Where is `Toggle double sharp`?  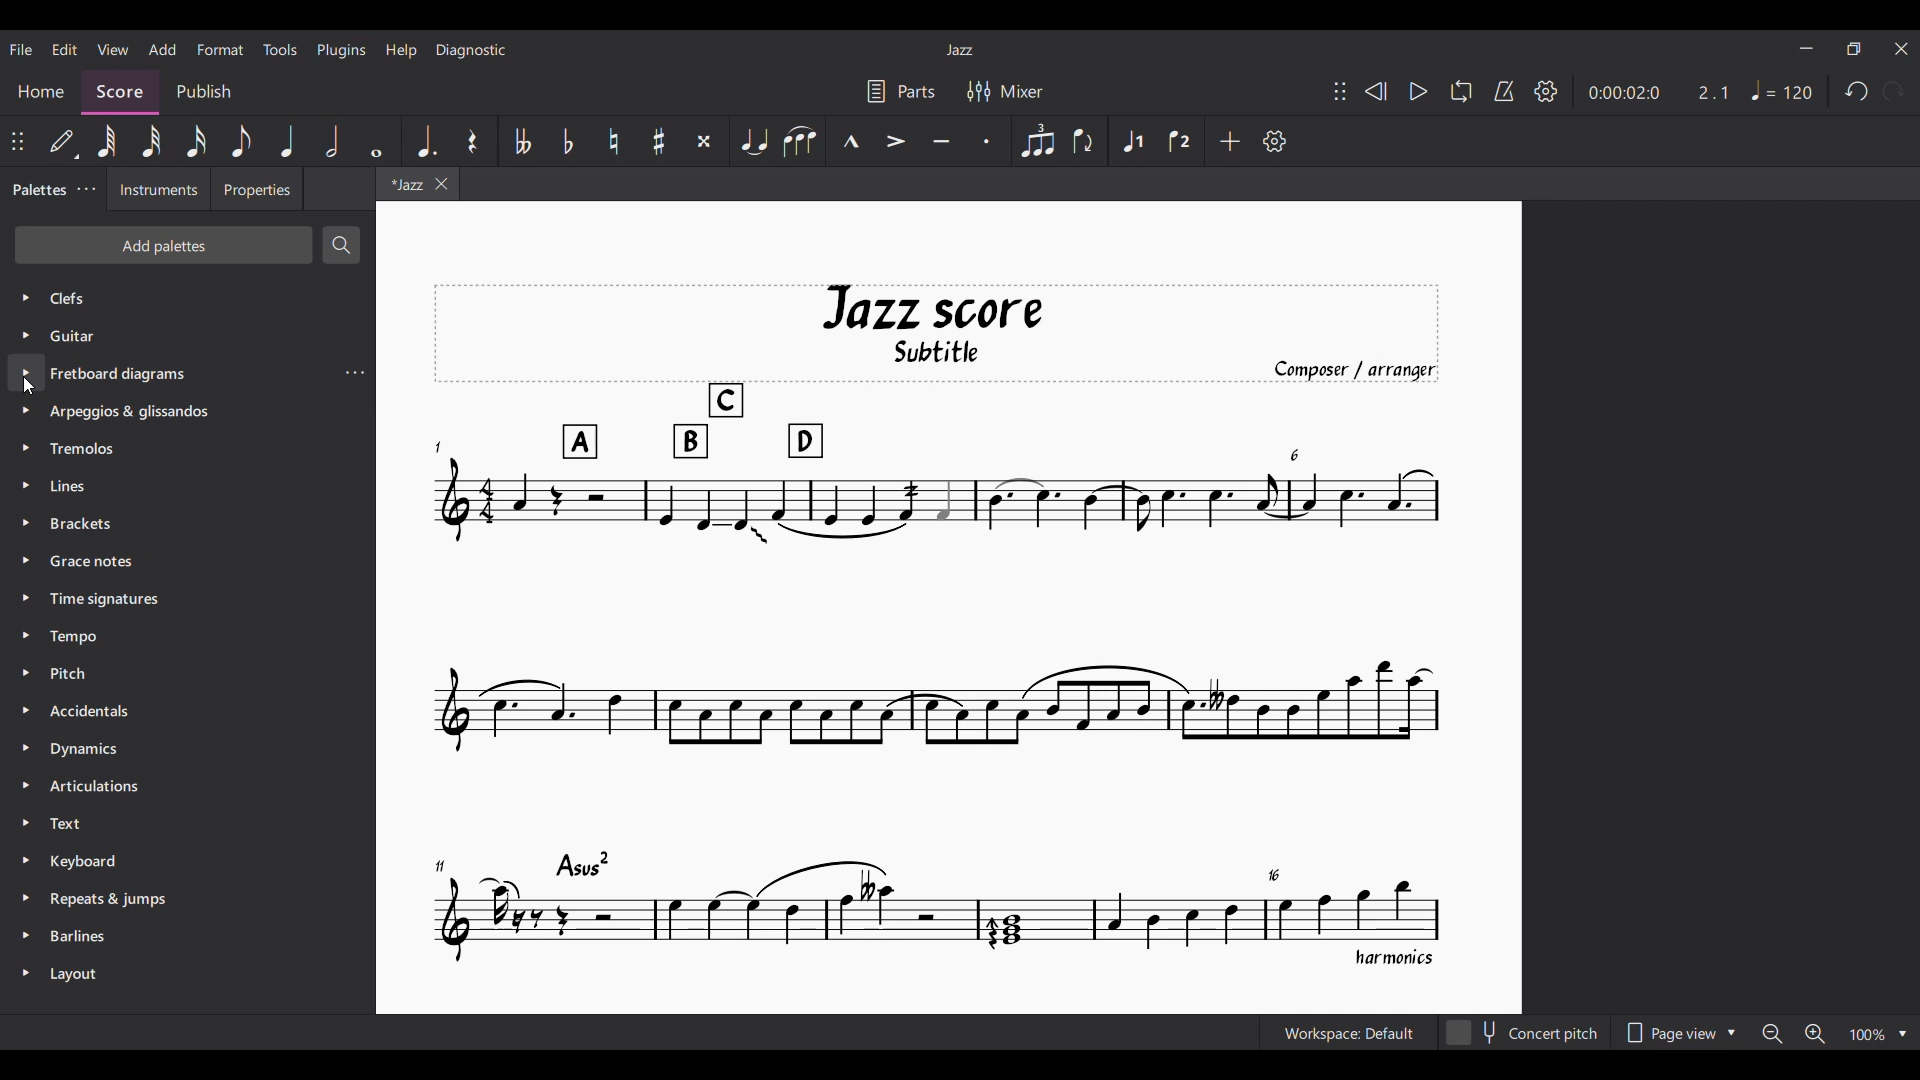 Toggle double sharp is located at coordinates (705, 141).